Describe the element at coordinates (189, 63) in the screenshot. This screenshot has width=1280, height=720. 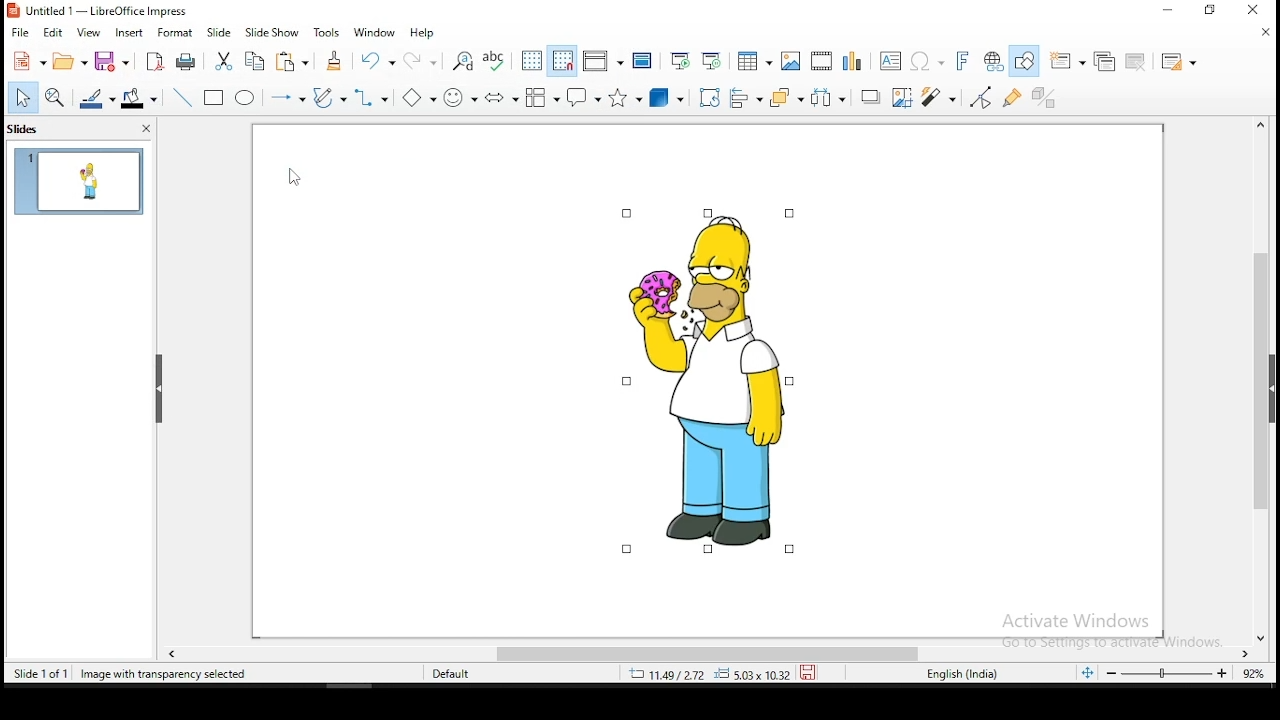
I see `print` at that location.